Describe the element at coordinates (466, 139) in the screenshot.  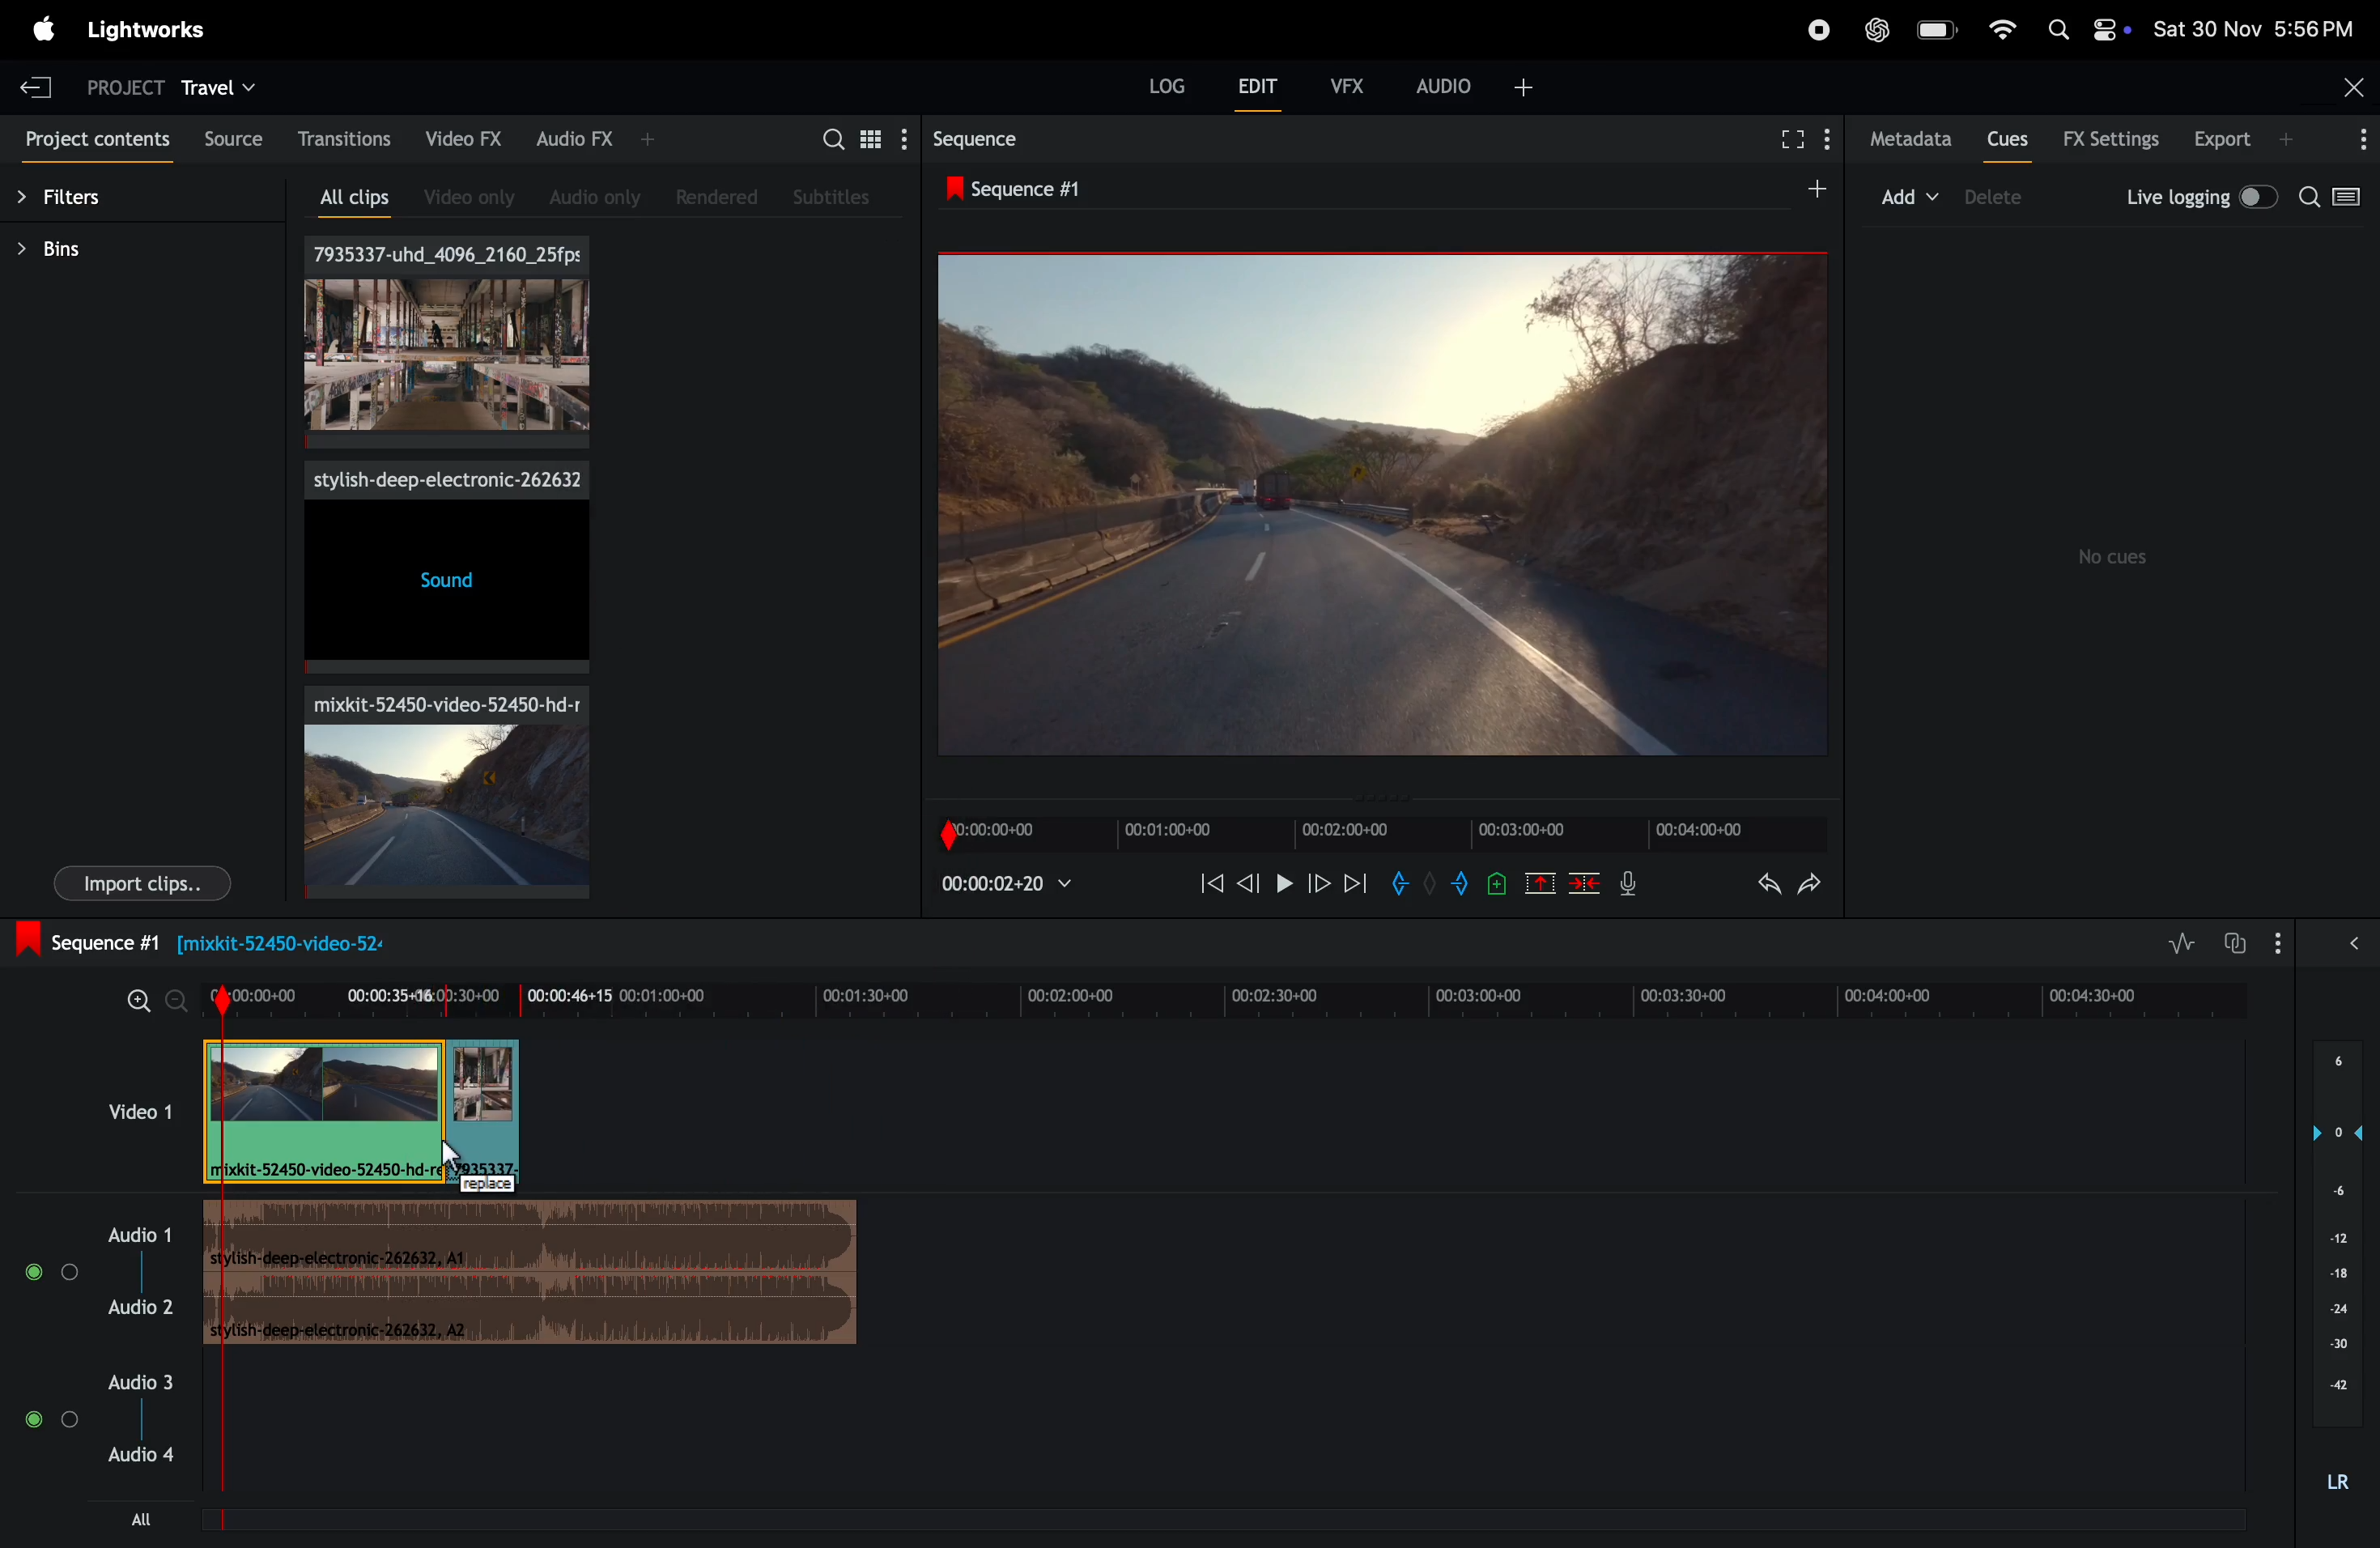
I see `video fx` at that location.